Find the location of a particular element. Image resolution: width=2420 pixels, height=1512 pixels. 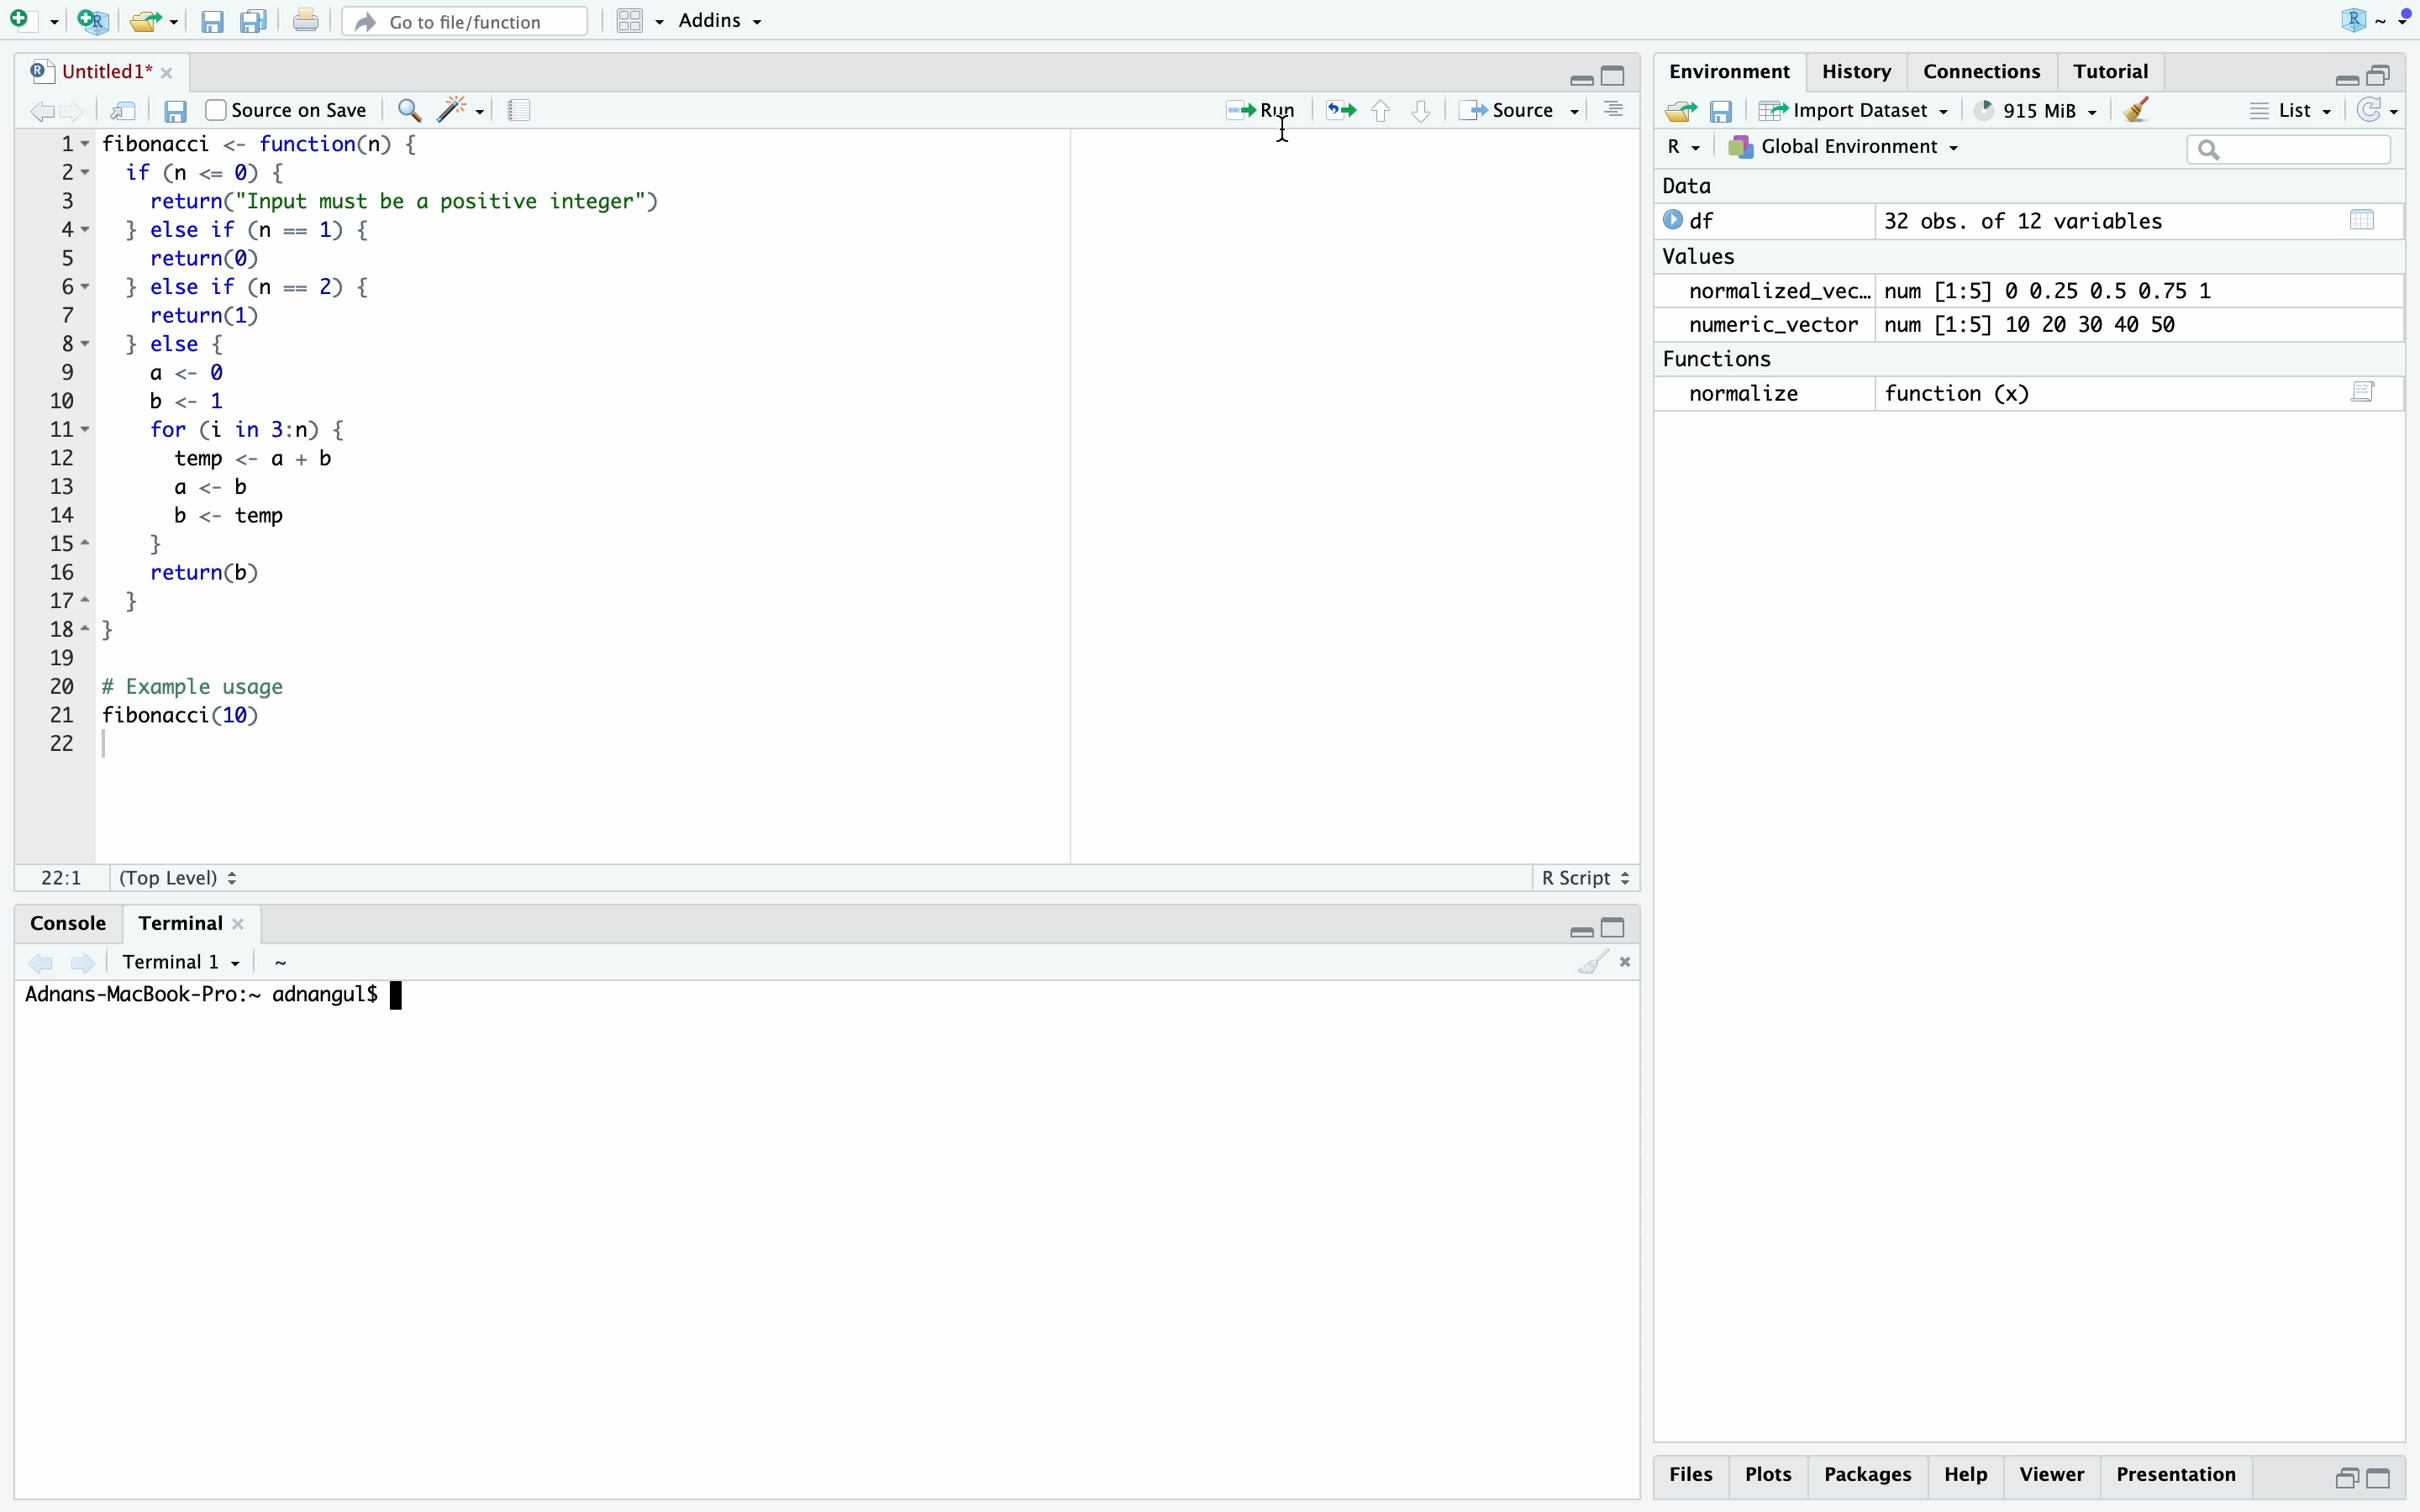

presentation is located at coordinates (2175, 1475).